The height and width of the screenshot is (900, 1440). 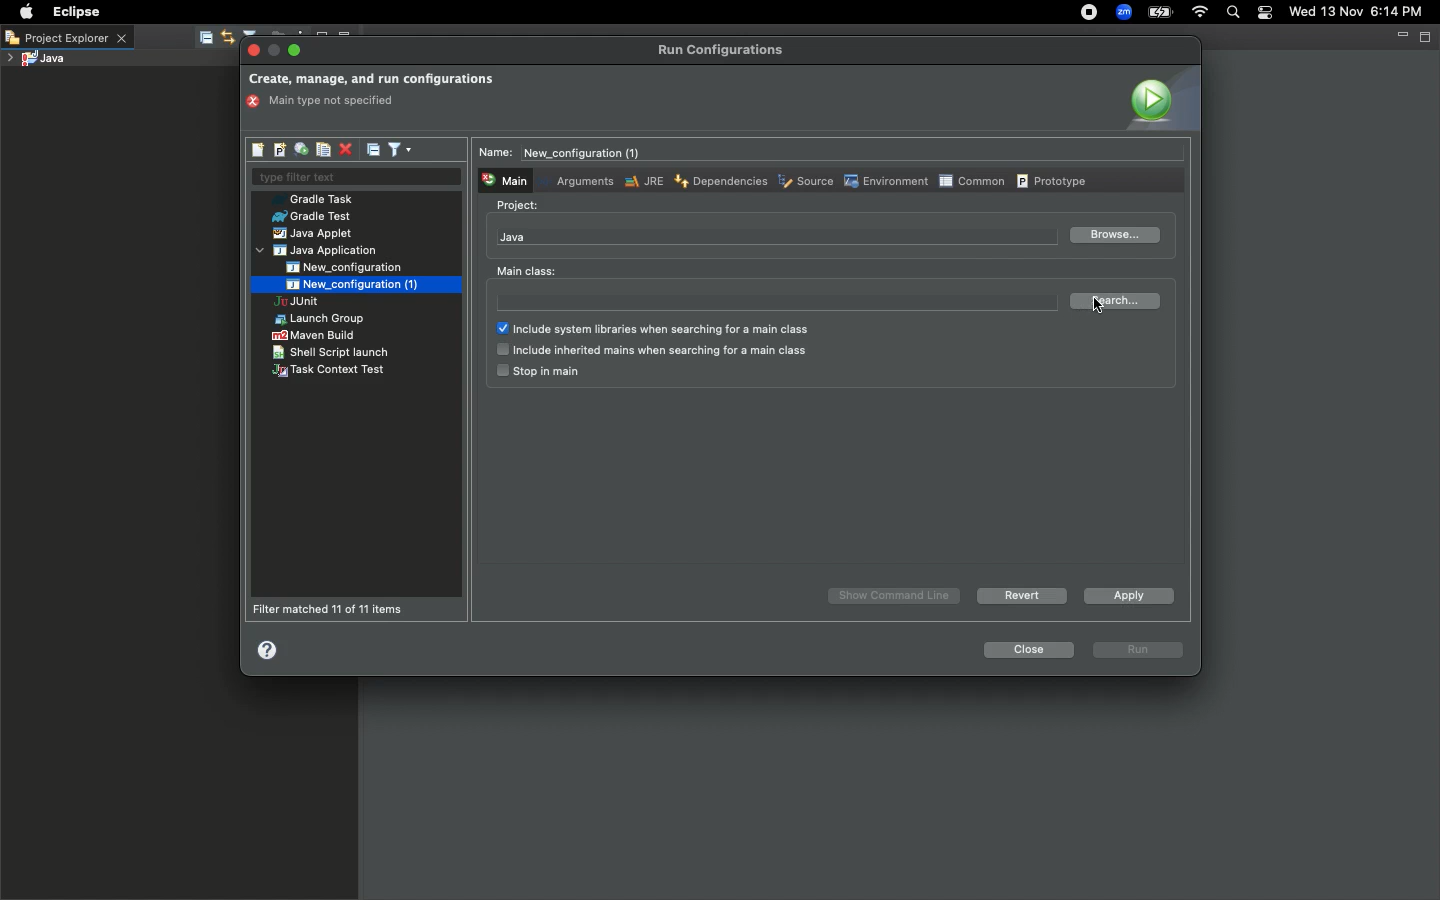 I want to click on Common, so click(x=971, y=180).